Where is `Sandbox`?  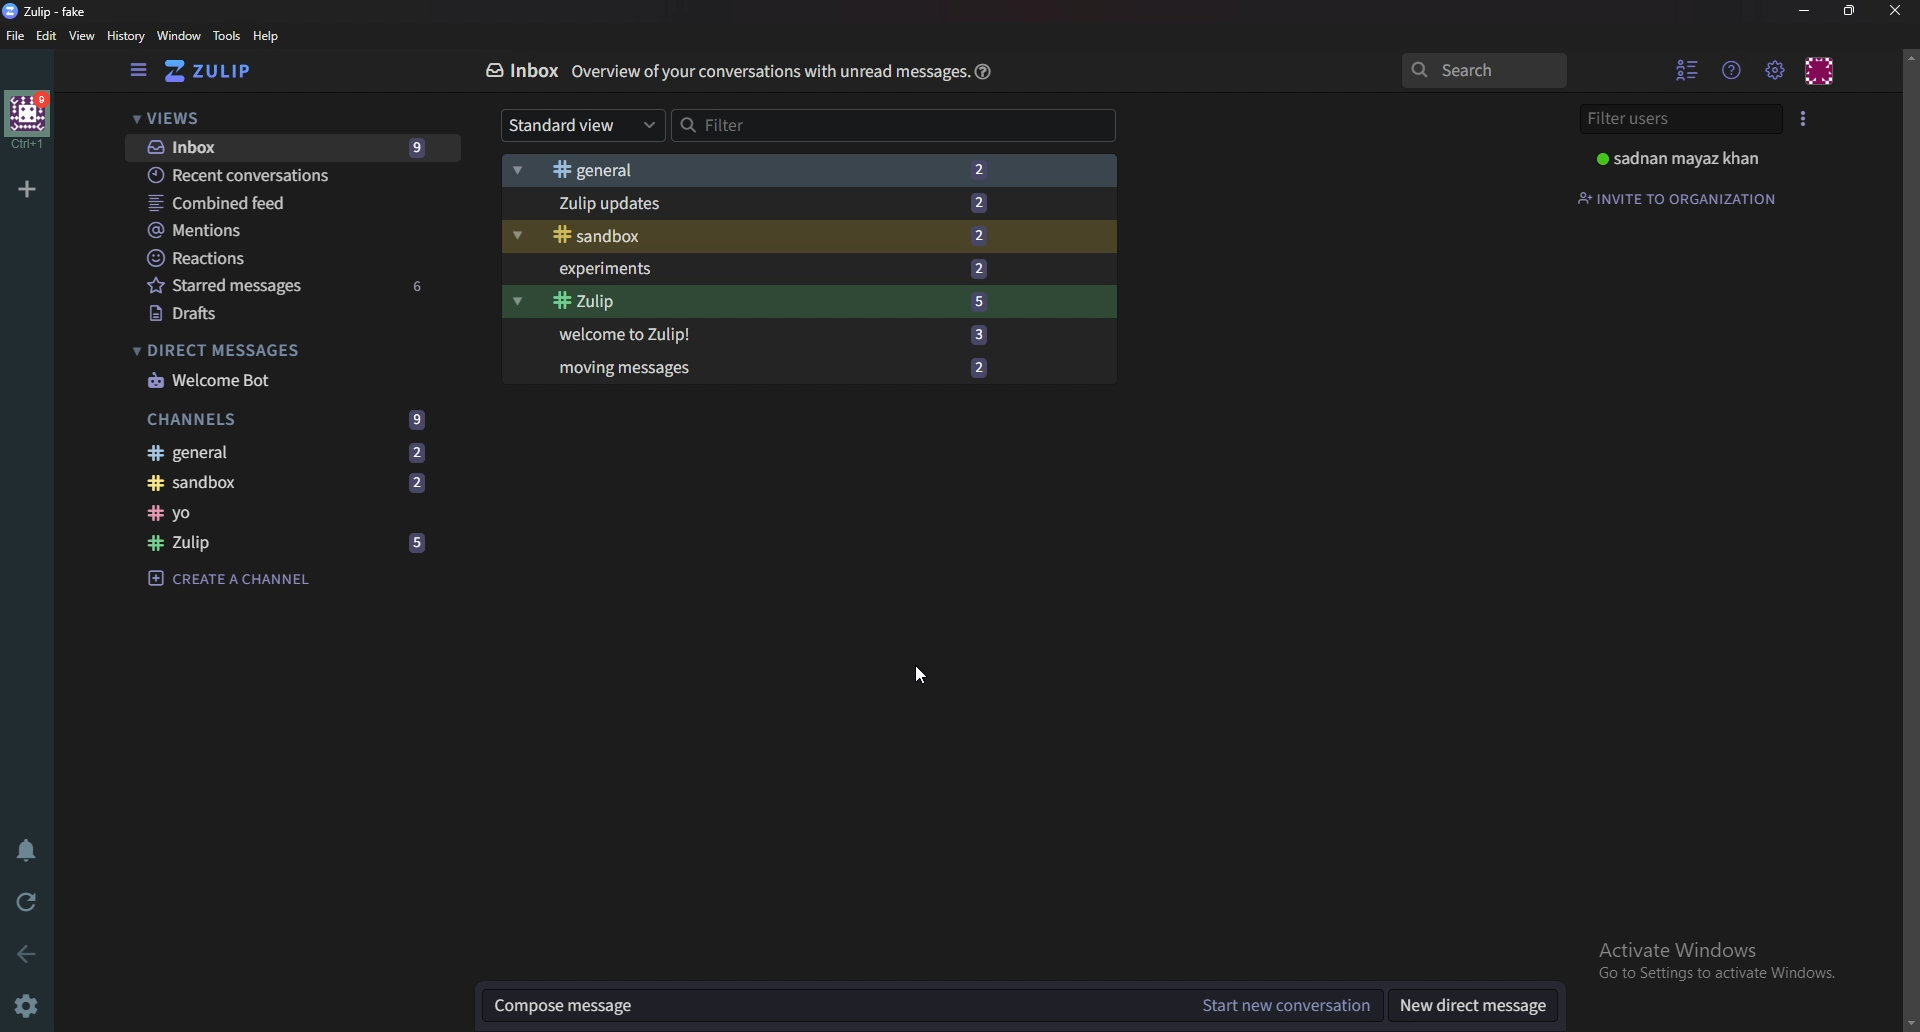
Sandbox is located at coordinates (782, 235).